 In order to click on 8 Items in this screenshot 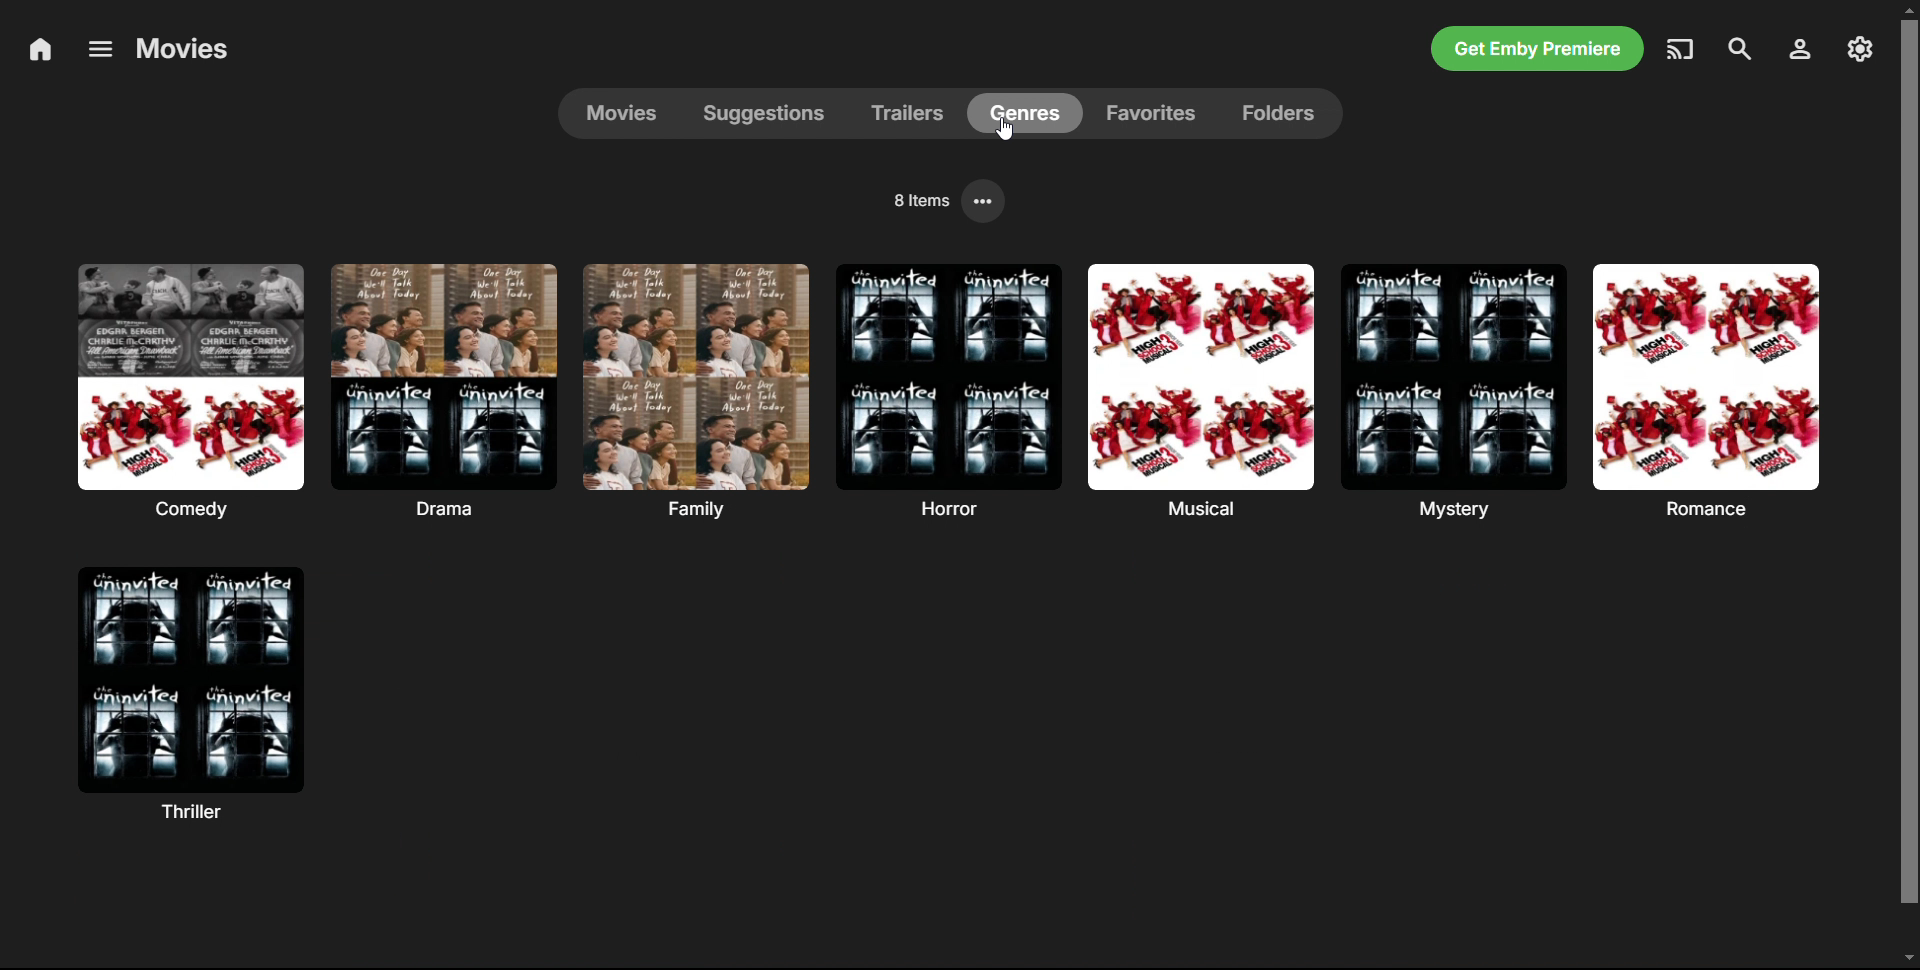, I will do `click(919, 199)`.